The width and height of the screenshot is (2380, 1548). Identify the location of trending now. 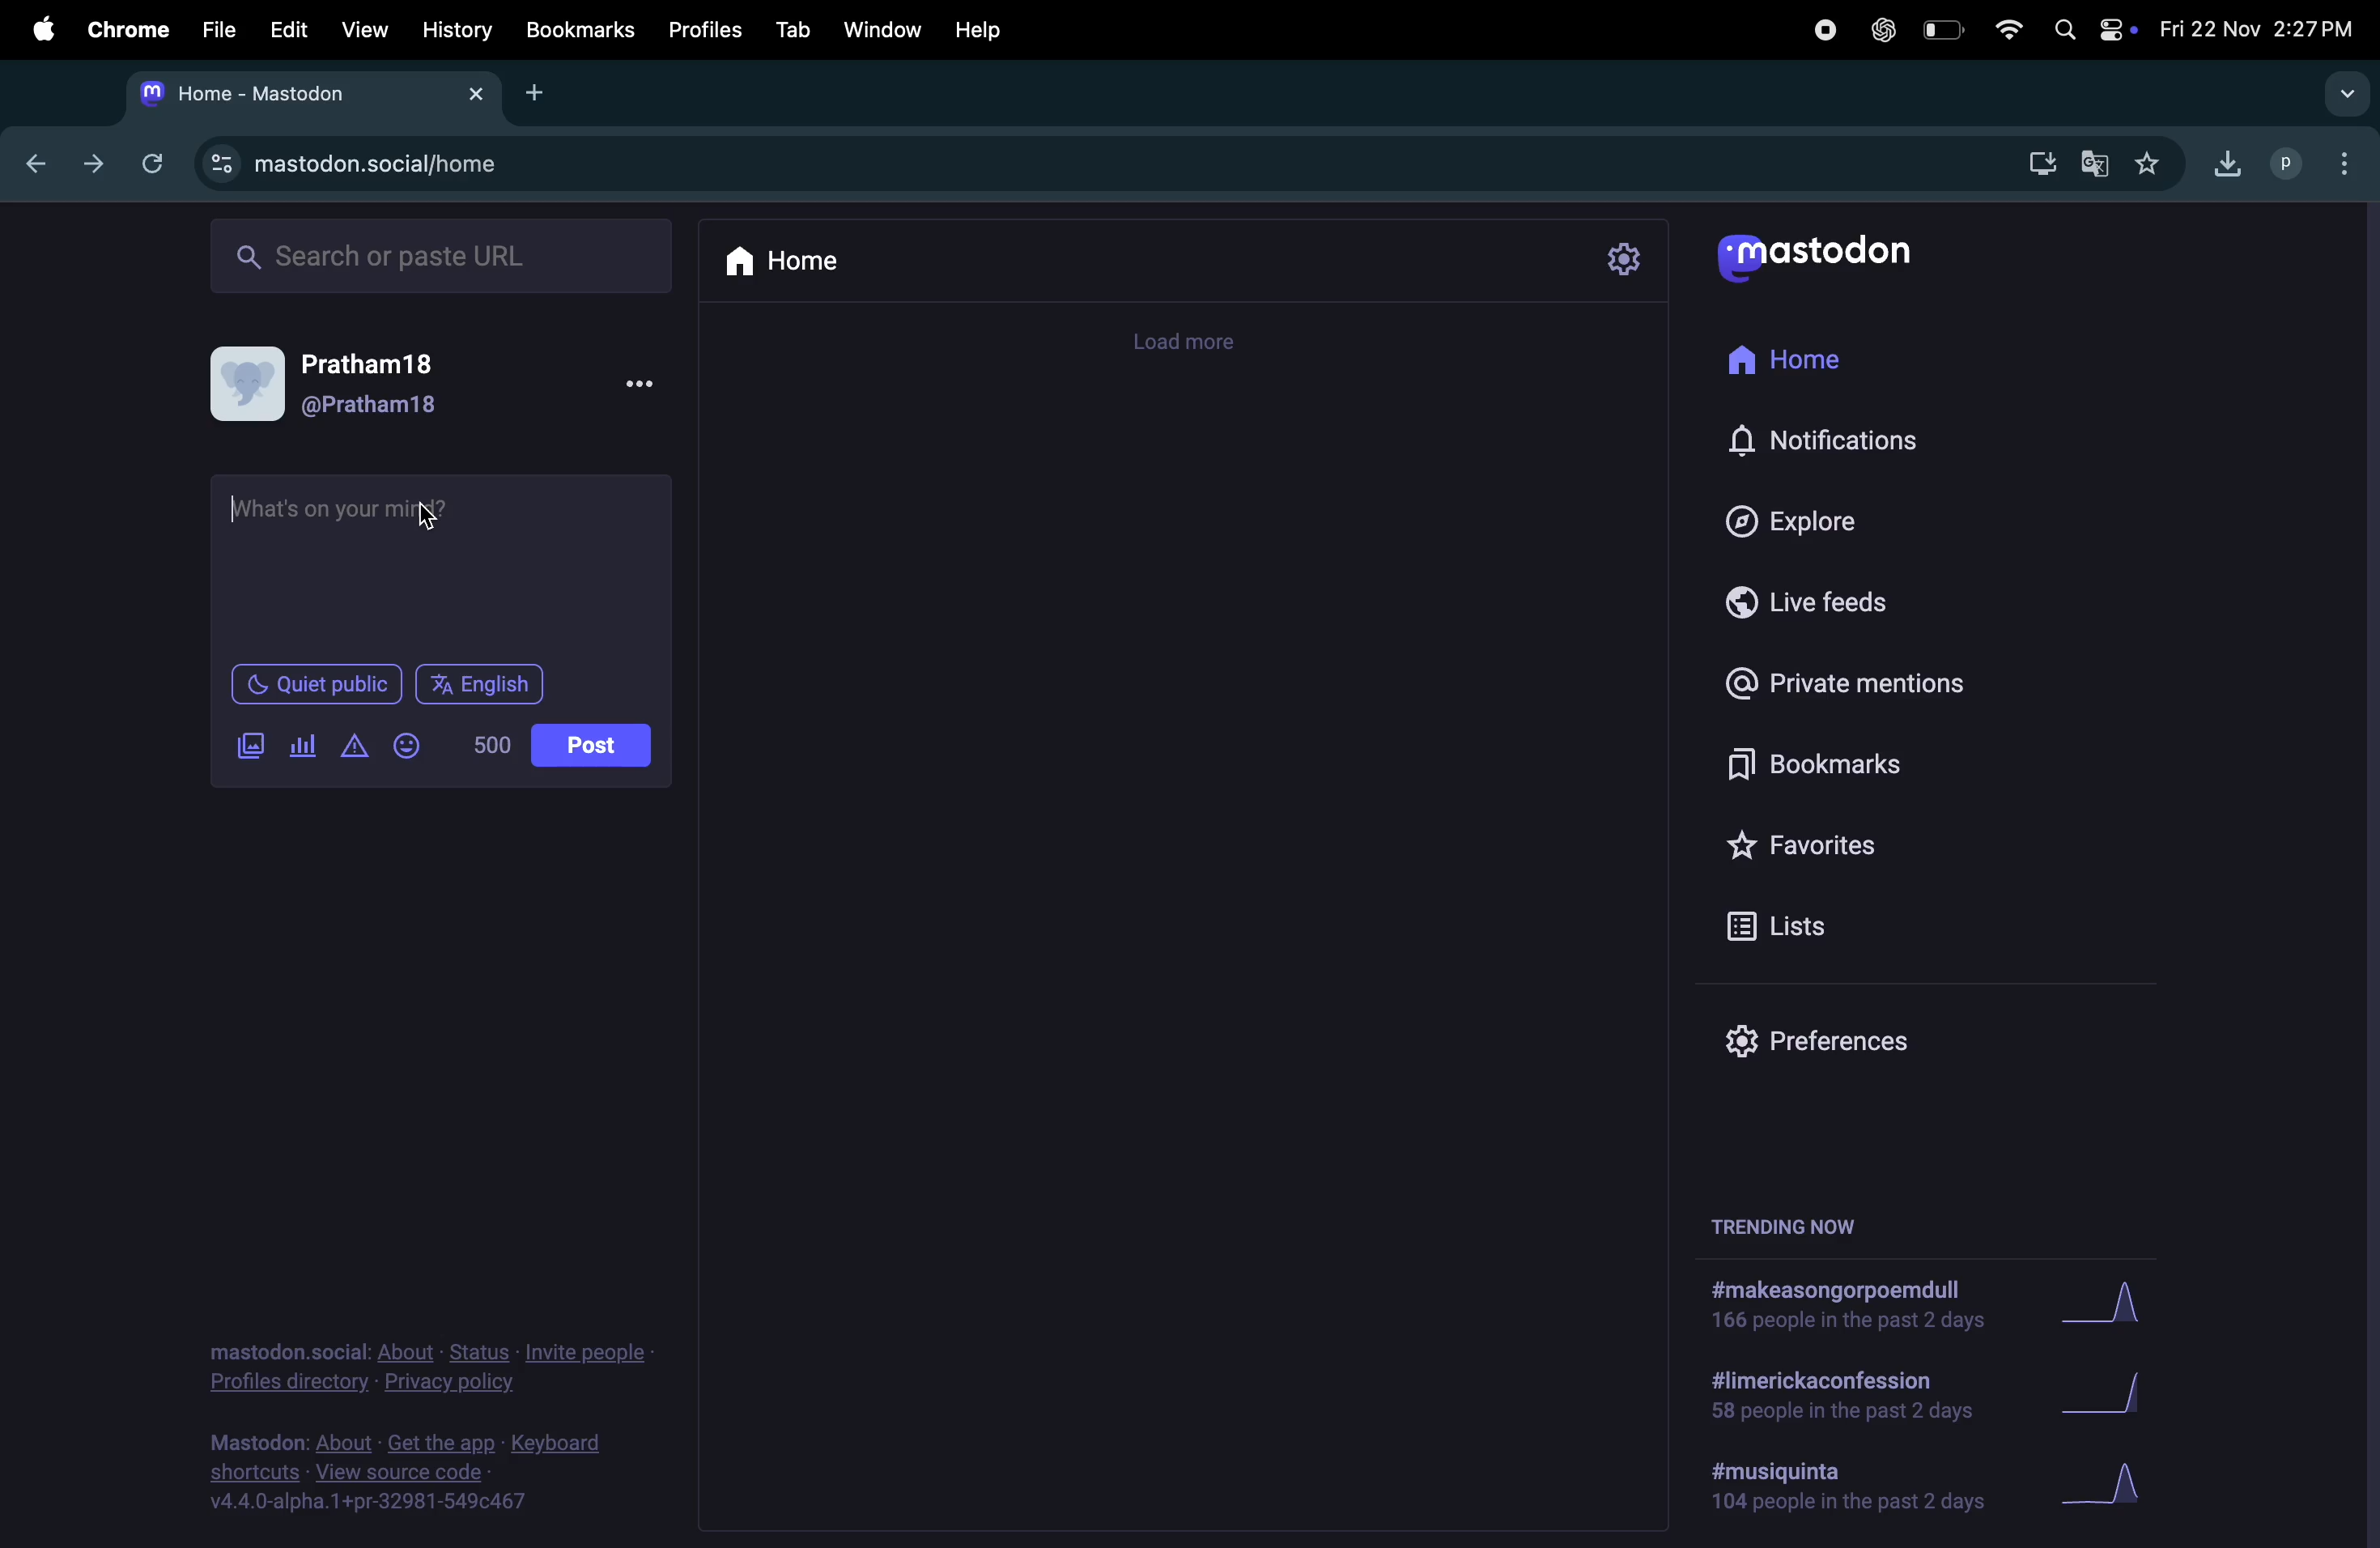
(1806, 1222).